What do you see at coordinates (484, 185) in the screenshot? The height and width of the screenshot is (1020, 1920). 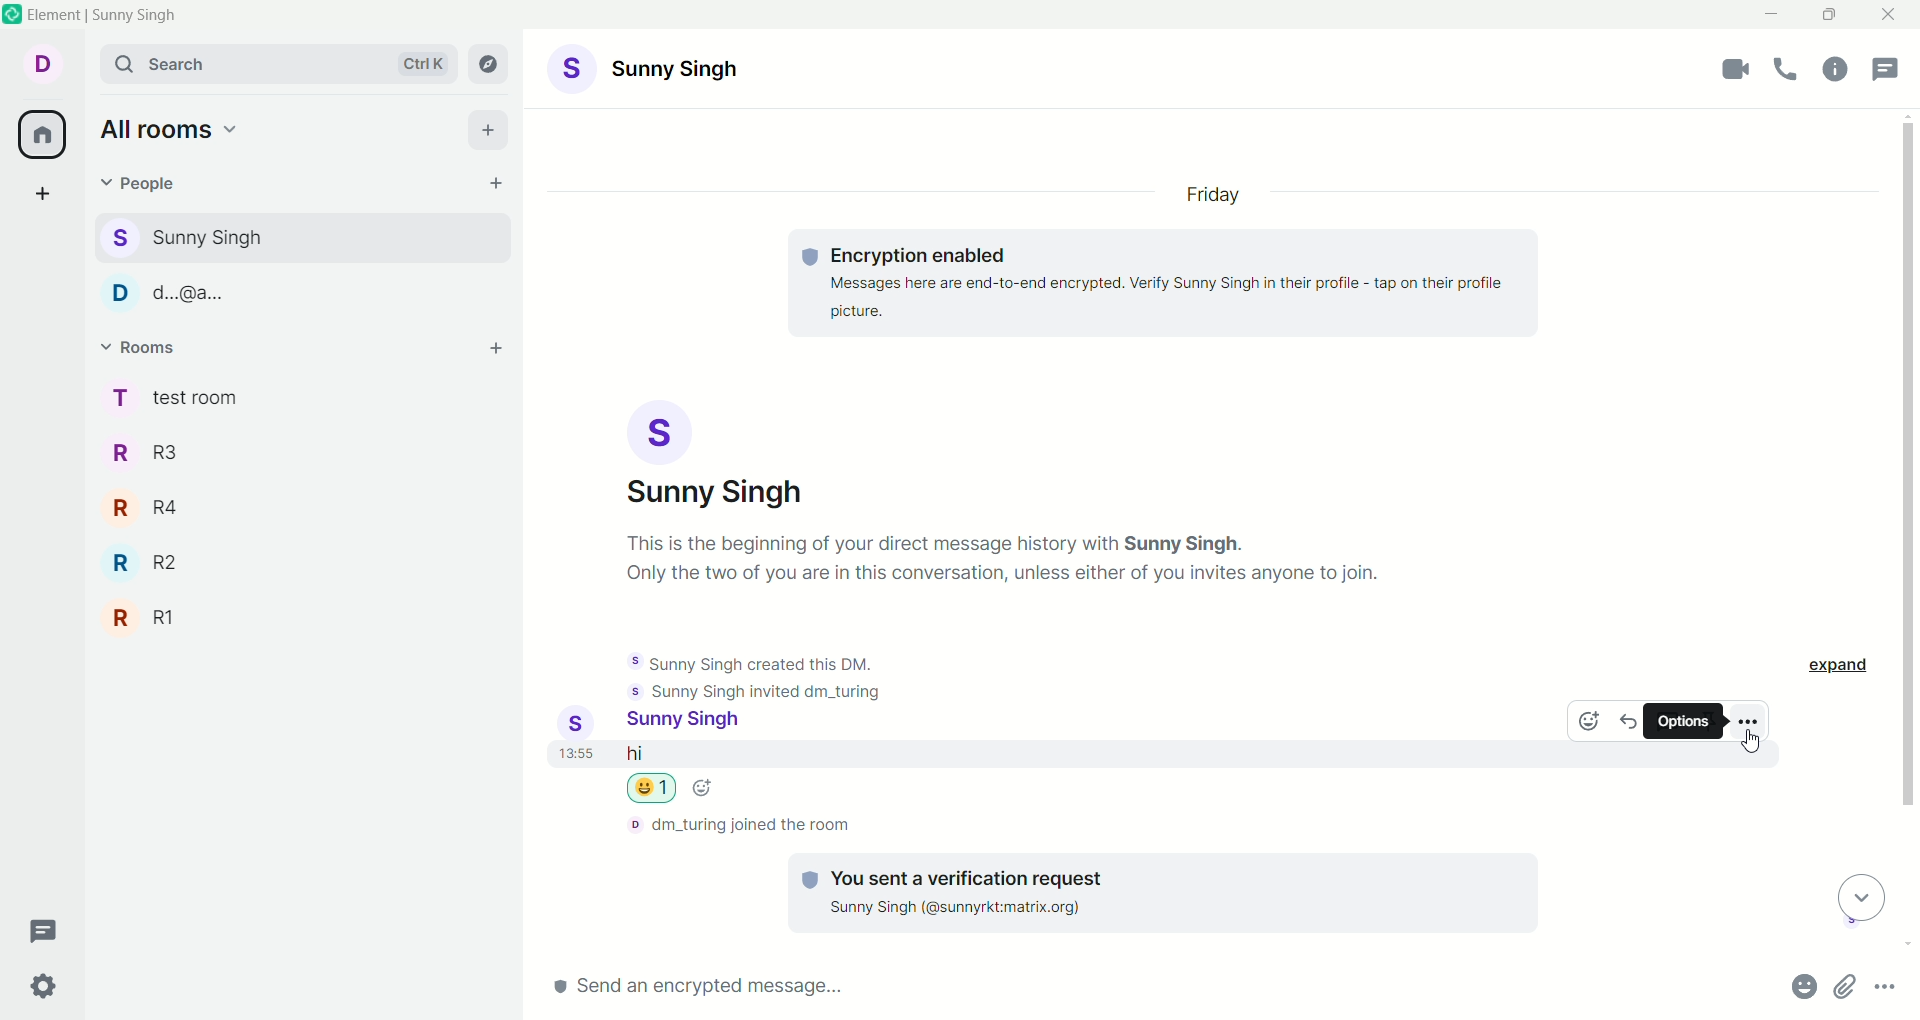 I see `start chat` at bounding box center [484, 185].